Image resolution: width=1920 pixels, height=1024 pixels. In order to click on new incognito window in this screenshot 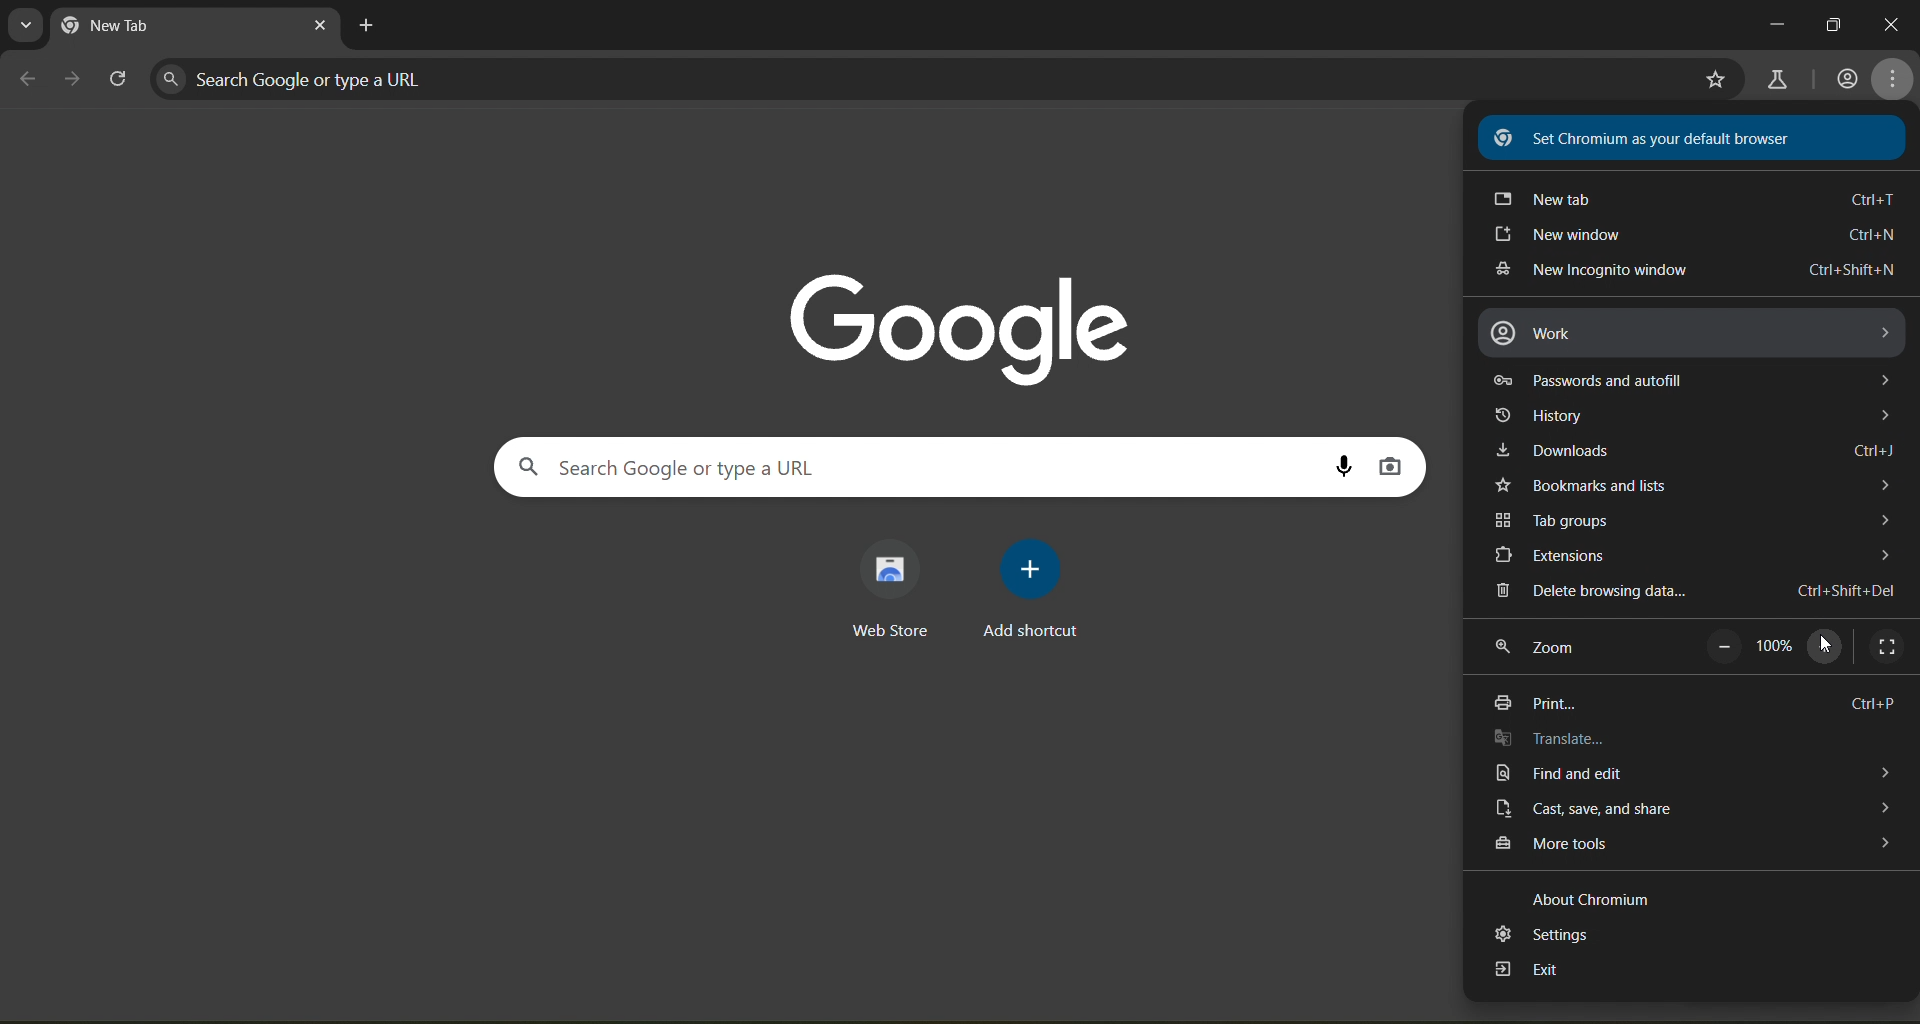, I will do `click(1696, 271)`.